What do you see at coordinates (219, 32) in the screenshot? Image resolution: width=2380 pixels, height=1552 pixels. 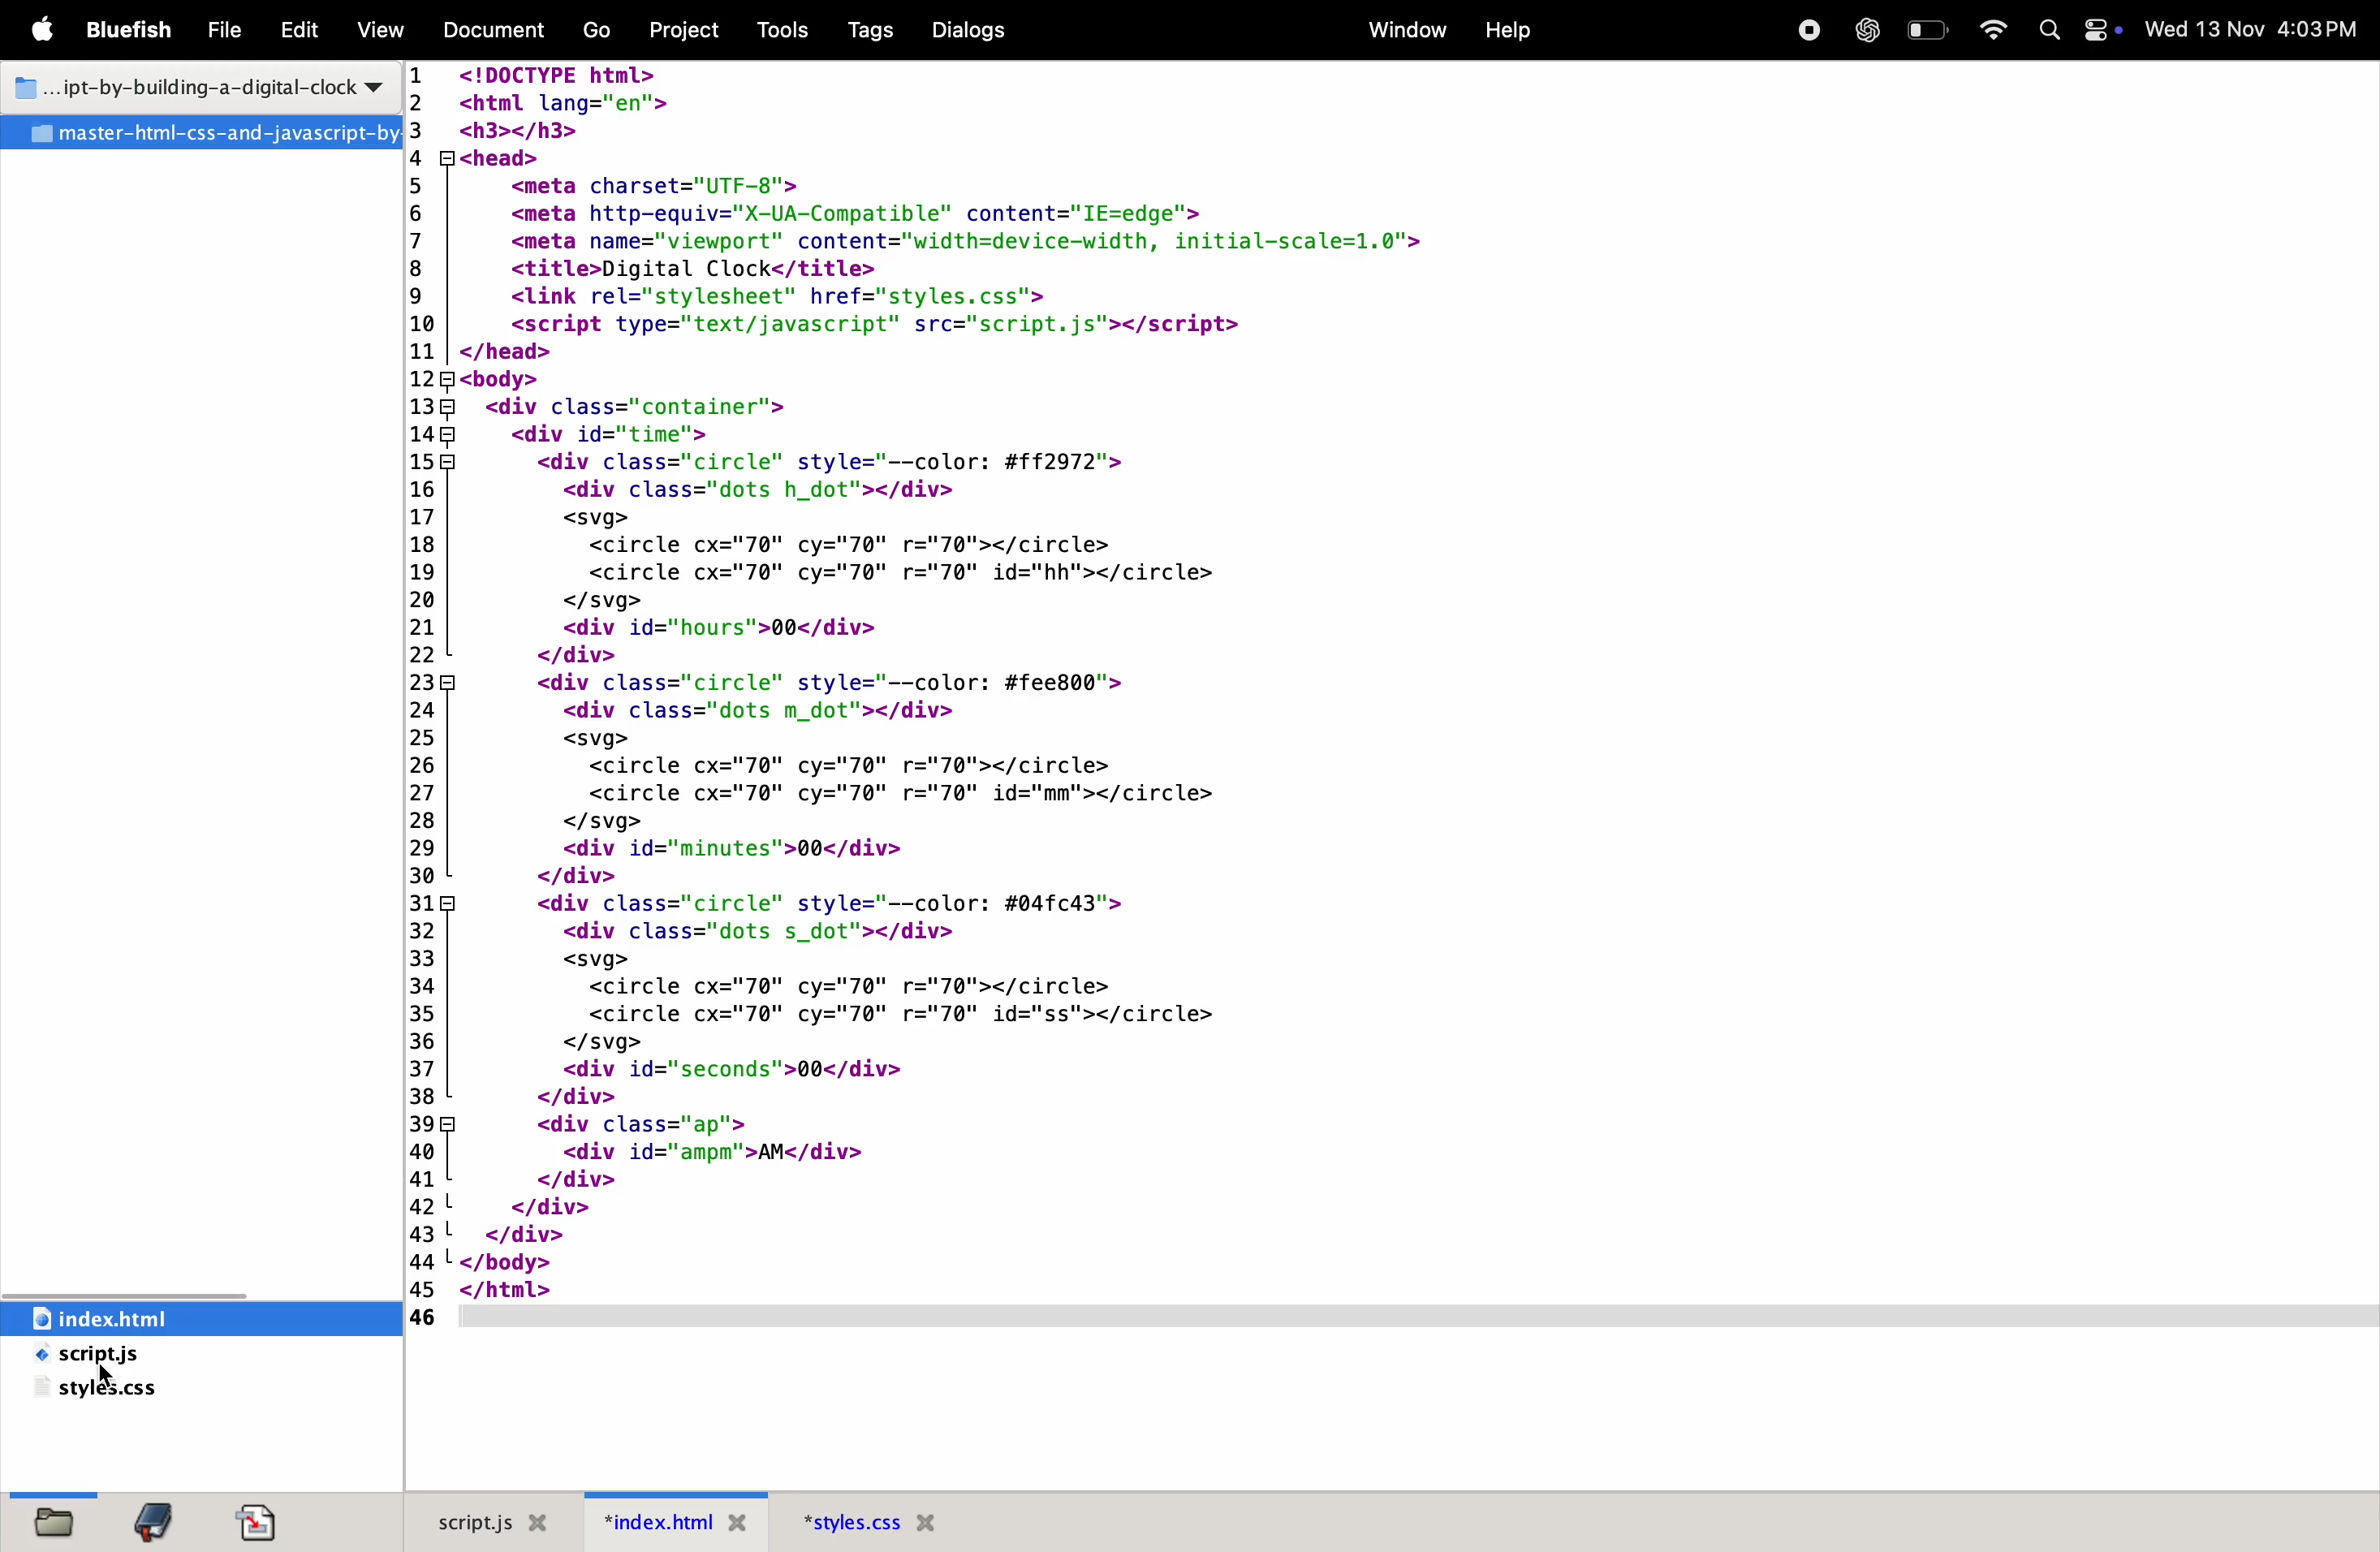 I see `file` at bounding box center [219, 32].